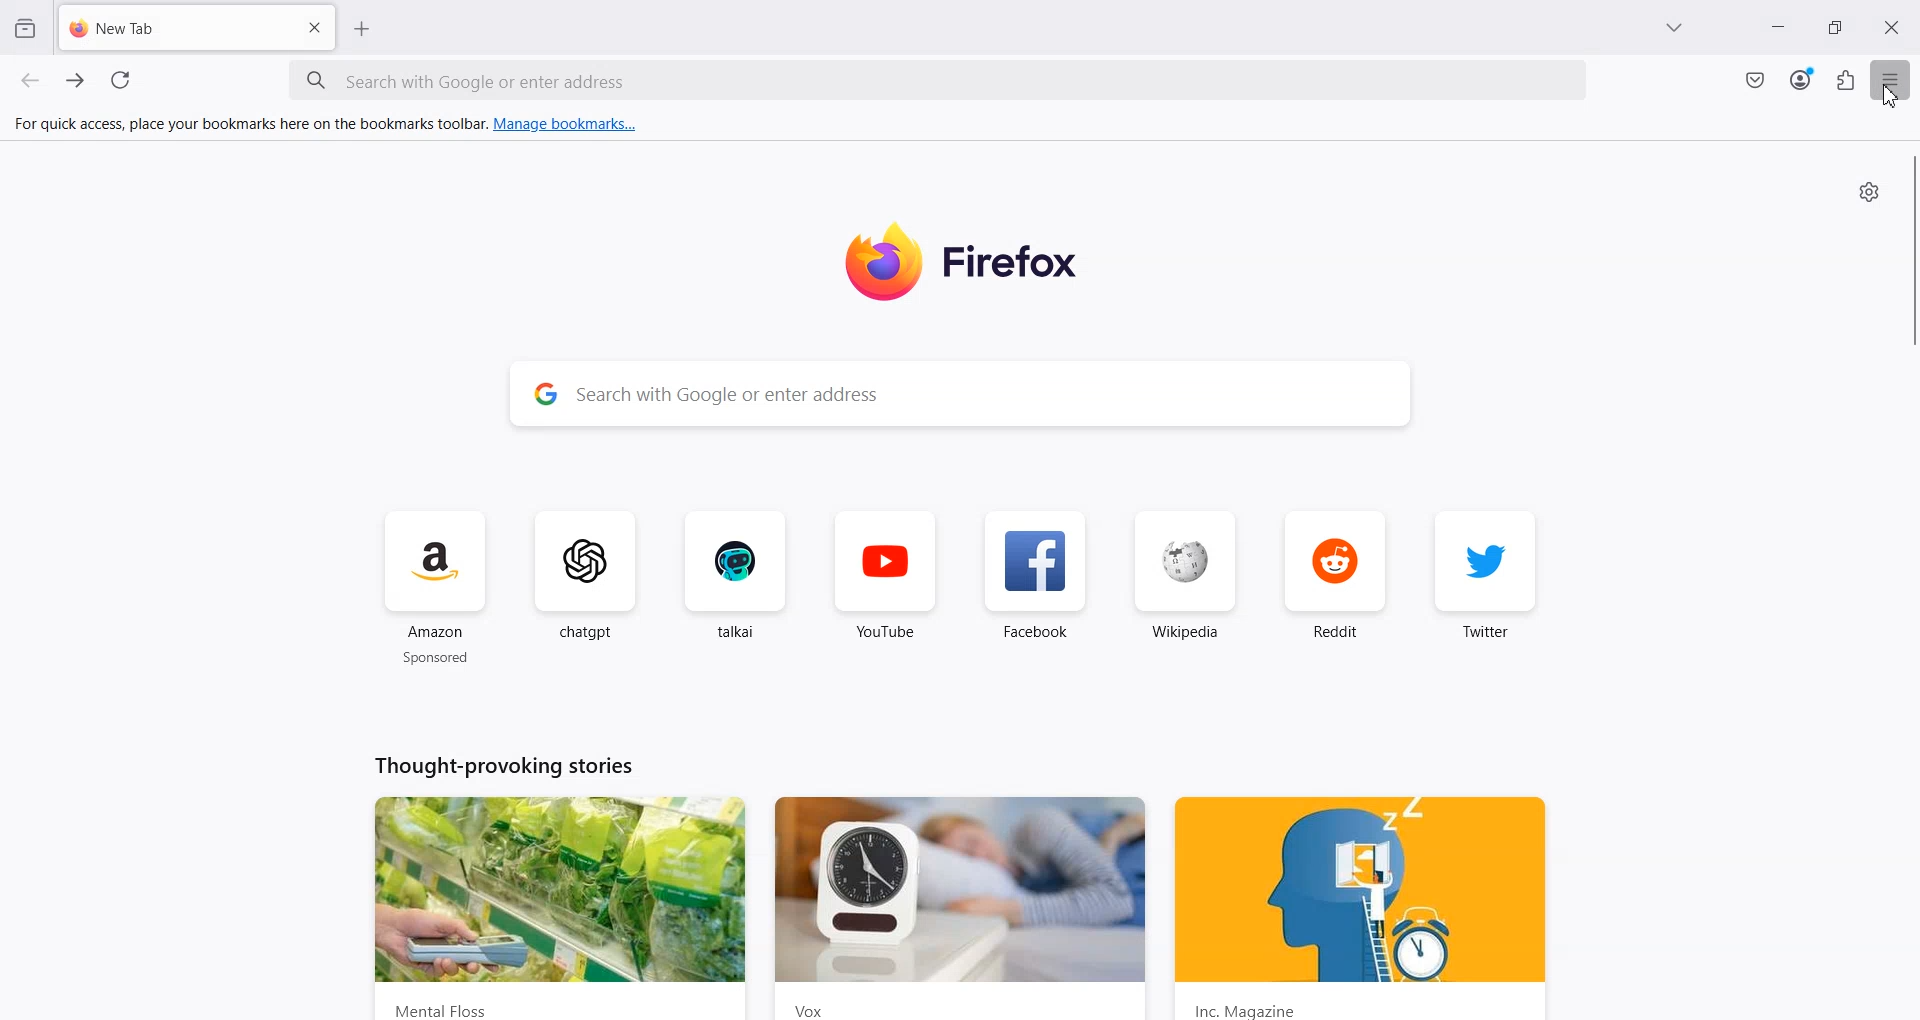 Image resolution: width=1920 pixels, height=1020 pixels. Describe the element at coordinates (1835, 28) in the screenshot. I see `Maximize` at that location.